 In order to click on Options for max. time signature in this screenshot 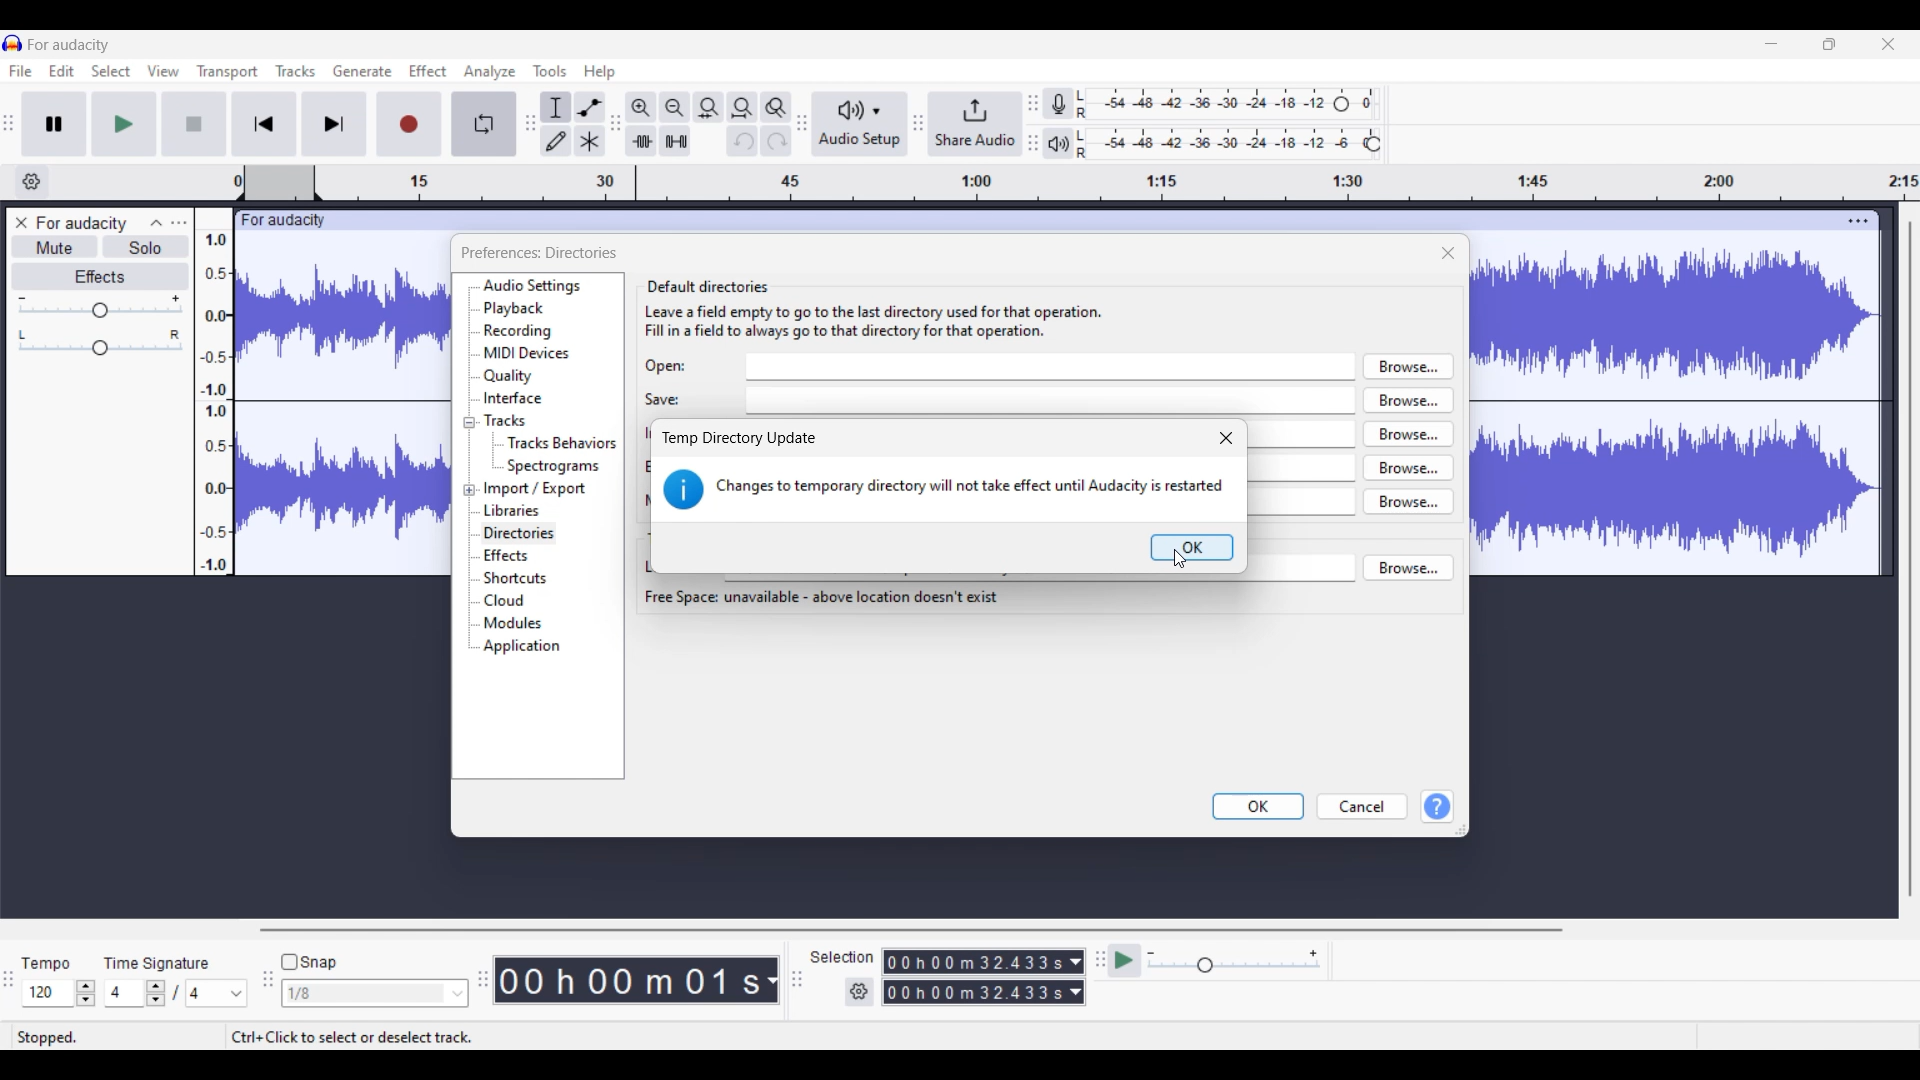, I will do `click(217, 993)`.